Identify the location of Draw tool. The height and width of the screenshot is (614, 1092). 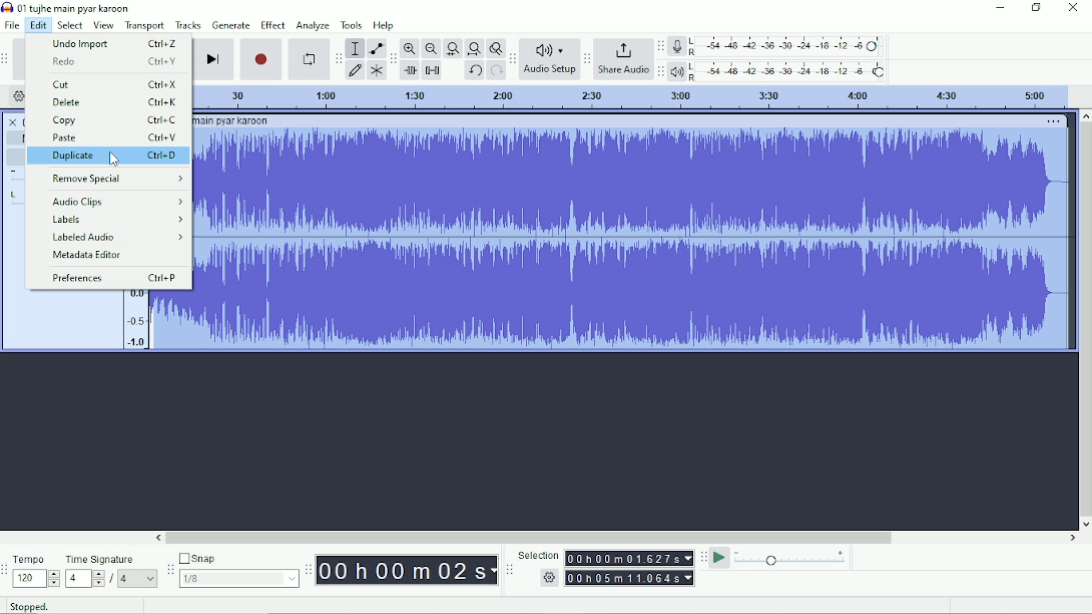
(355, 72).